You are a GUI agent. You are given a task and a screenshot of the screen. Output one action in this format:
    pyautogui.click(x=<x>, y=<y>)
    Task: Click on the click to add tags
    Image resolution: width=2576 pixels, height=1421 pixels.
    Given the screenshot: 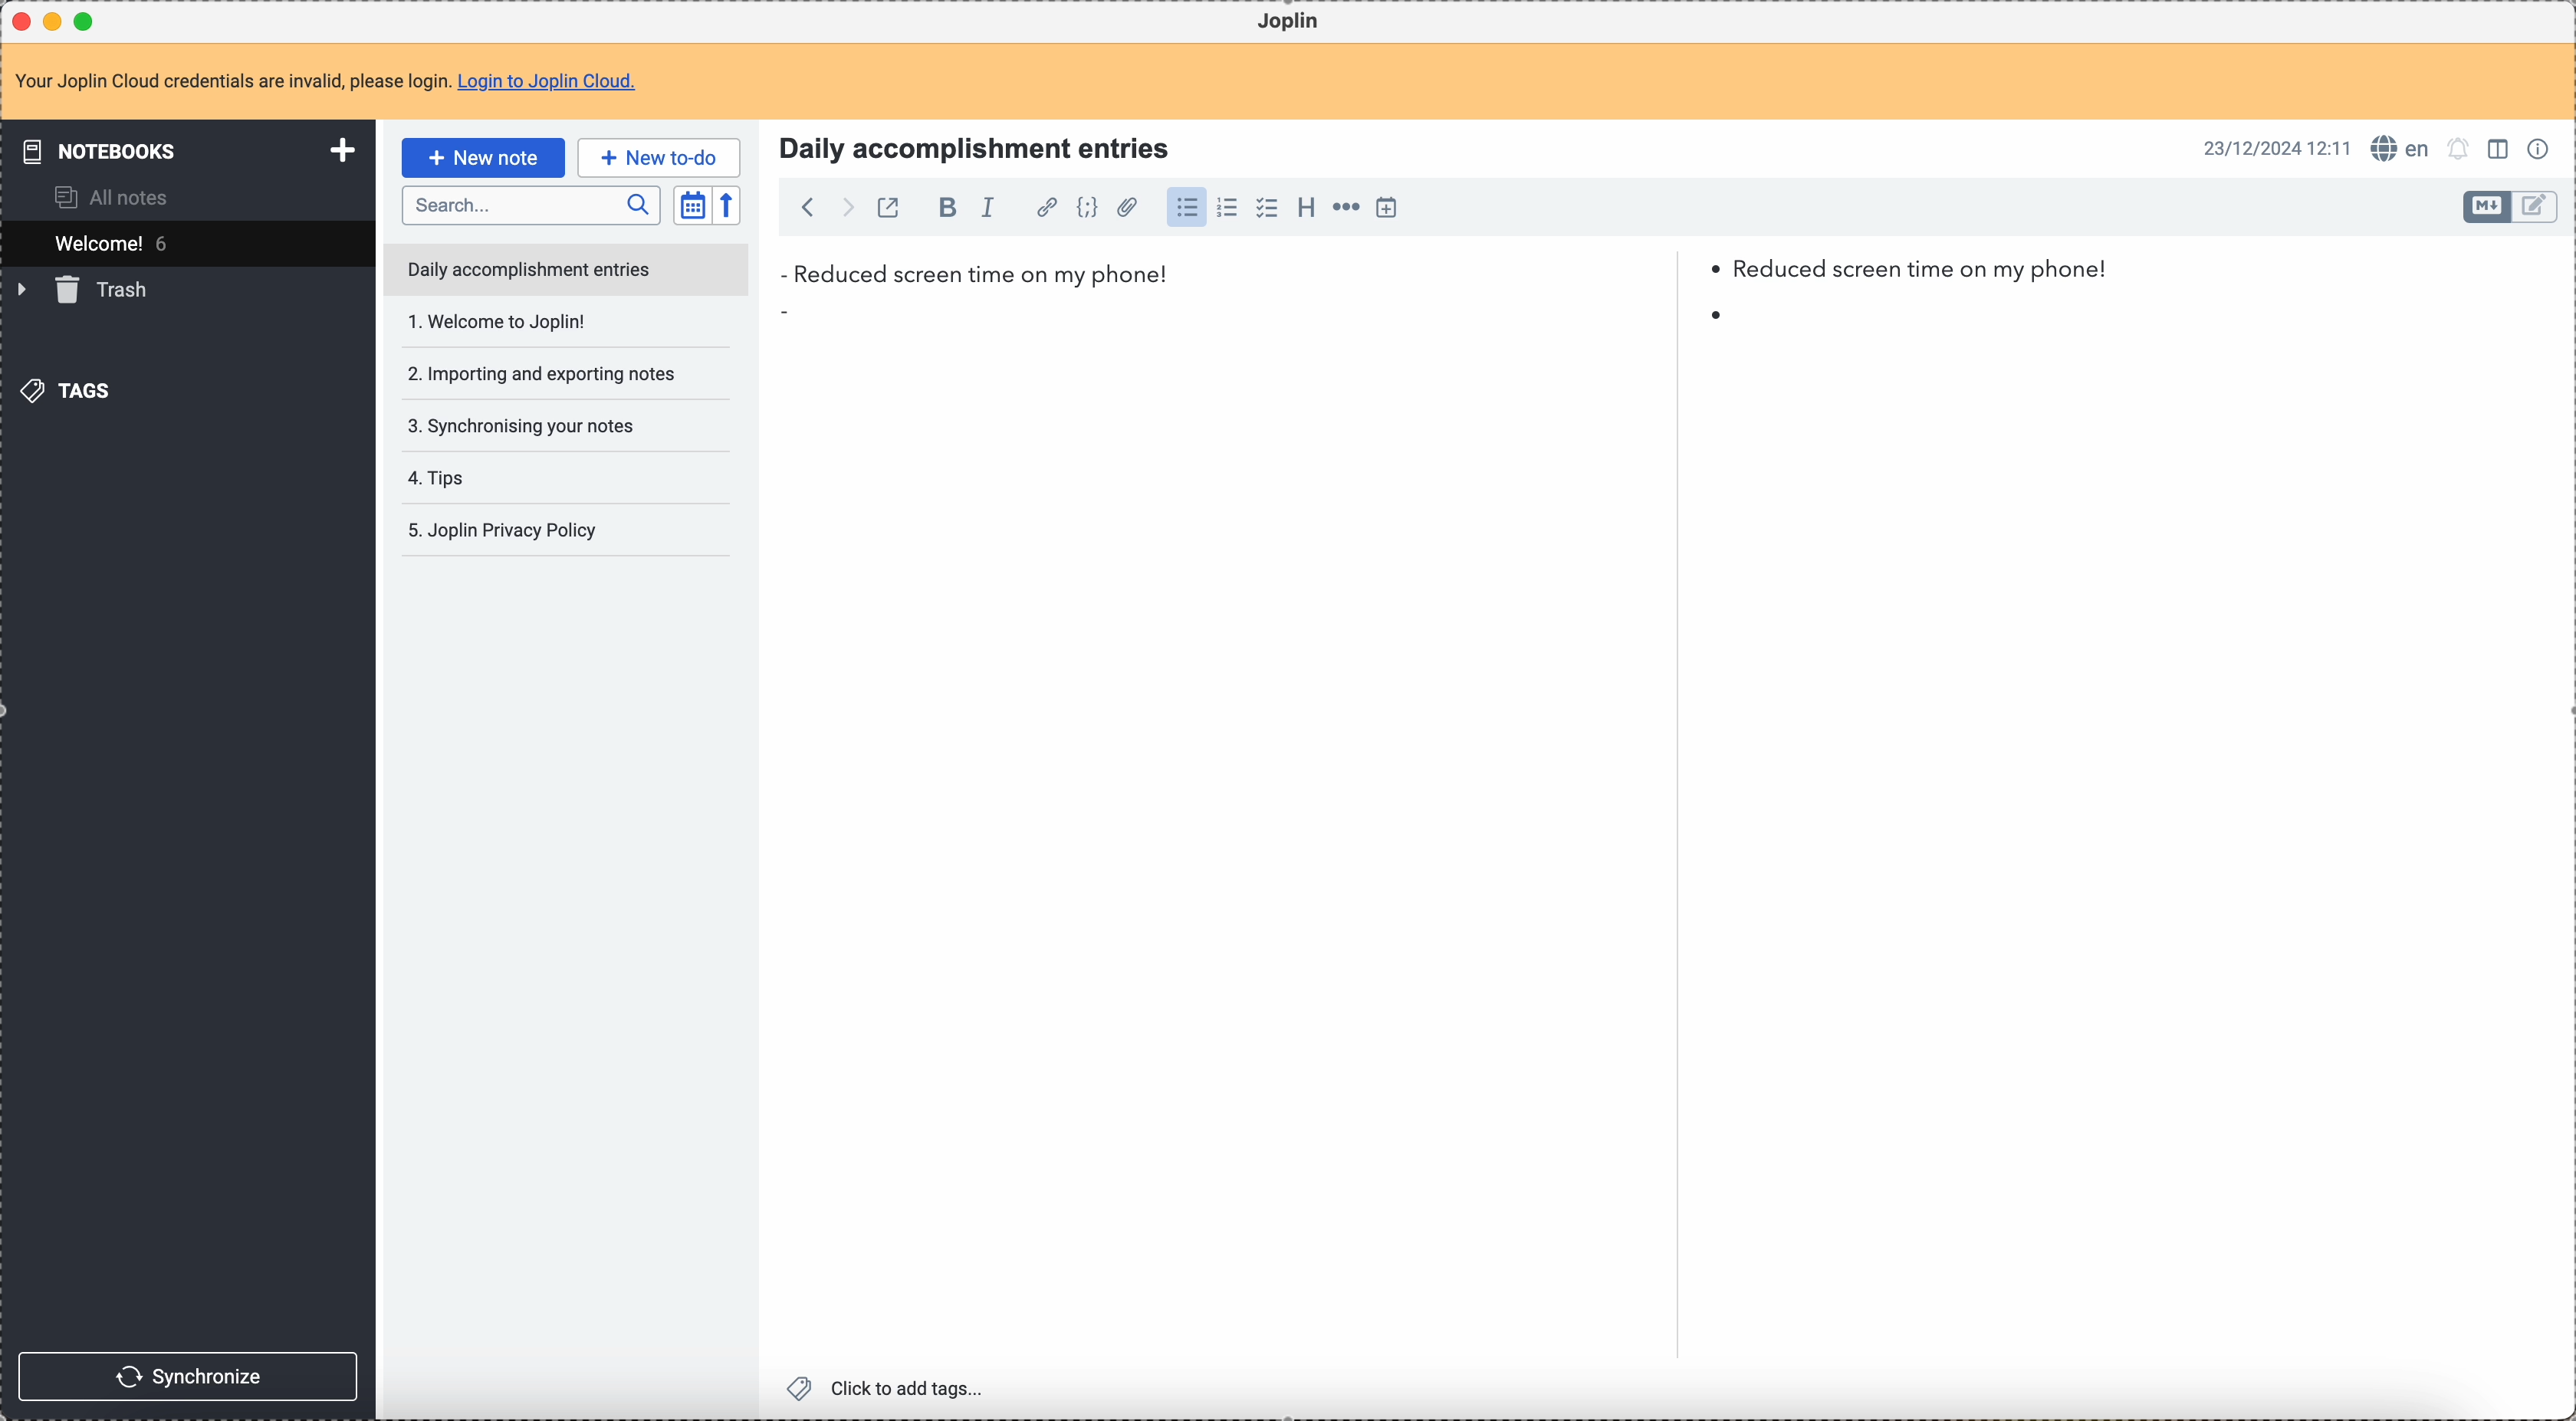 What is the action you would take?
    pyautogui.click(x=889, y=1390)
    